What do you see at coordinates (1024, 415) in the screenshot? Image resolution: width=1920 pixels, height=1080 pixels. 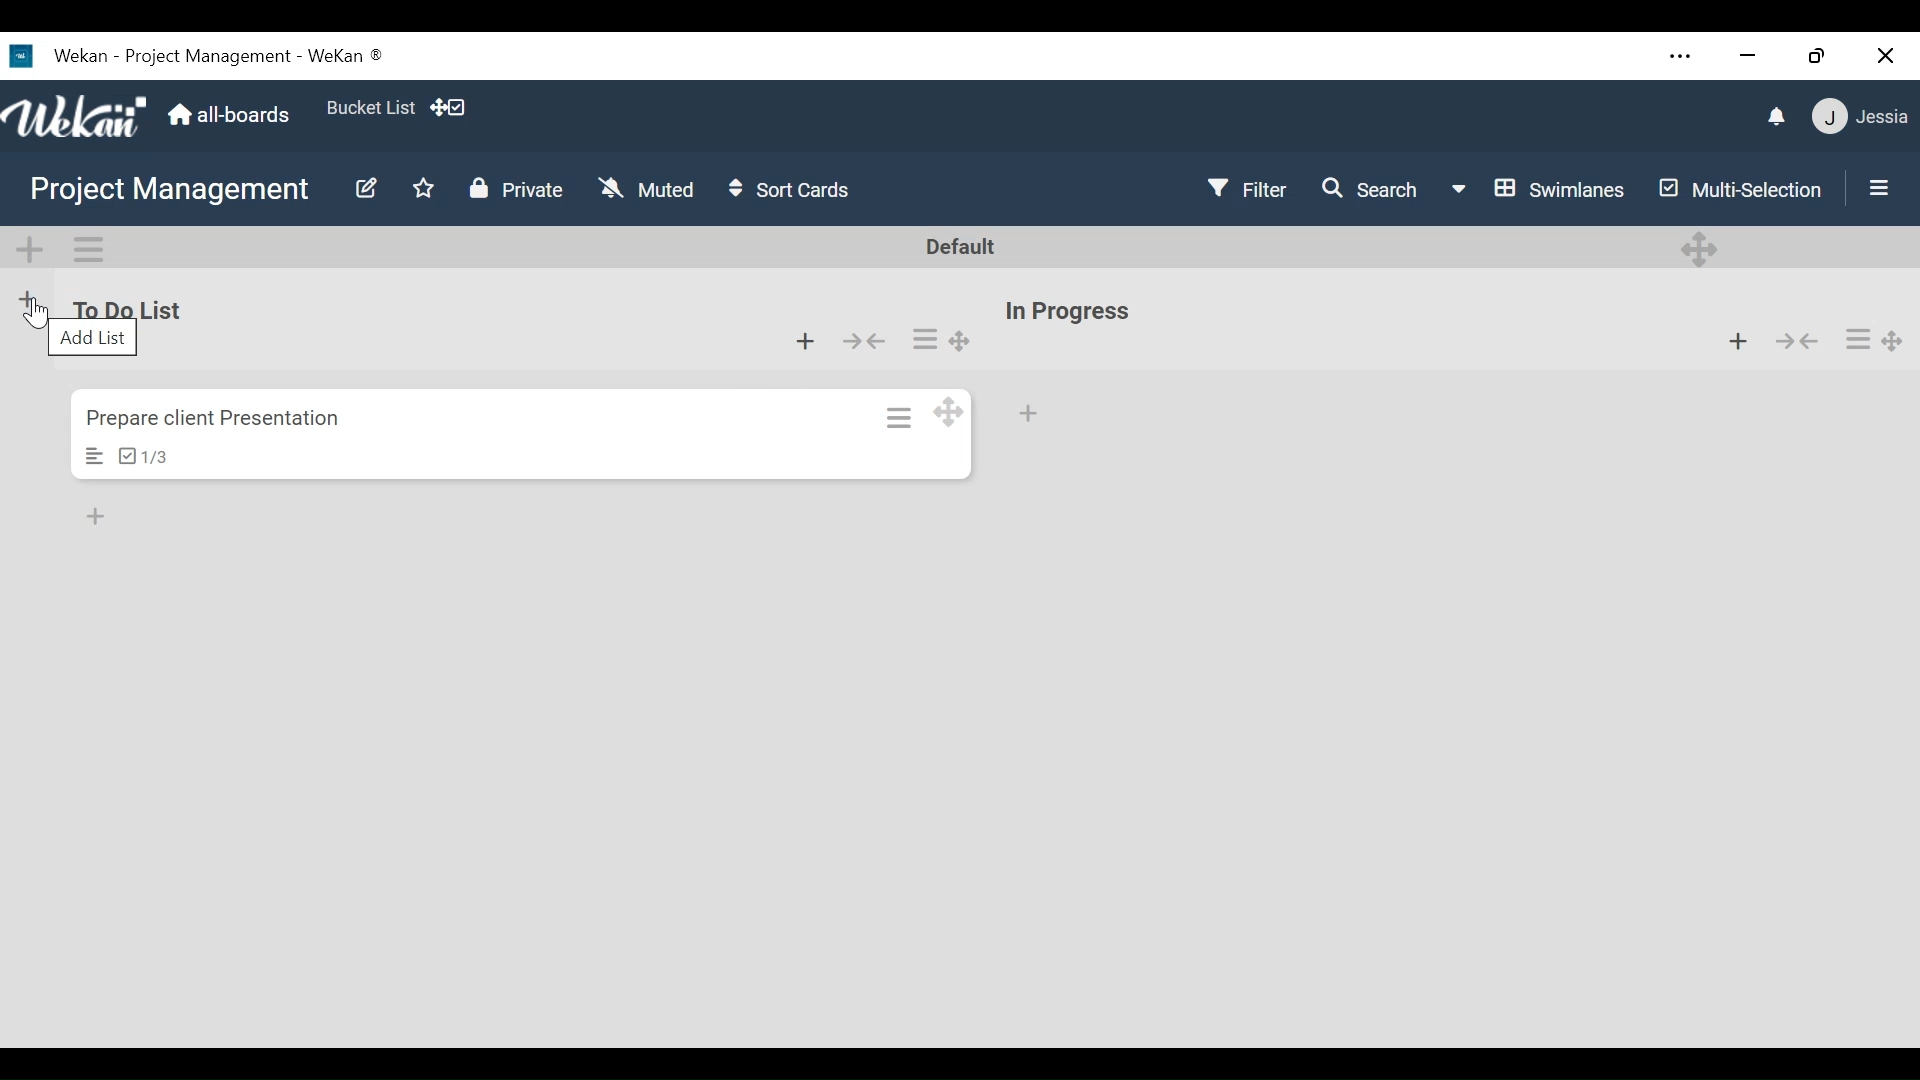 I see `Add card at the bottom of the list` at bounding box center [1024, 415].